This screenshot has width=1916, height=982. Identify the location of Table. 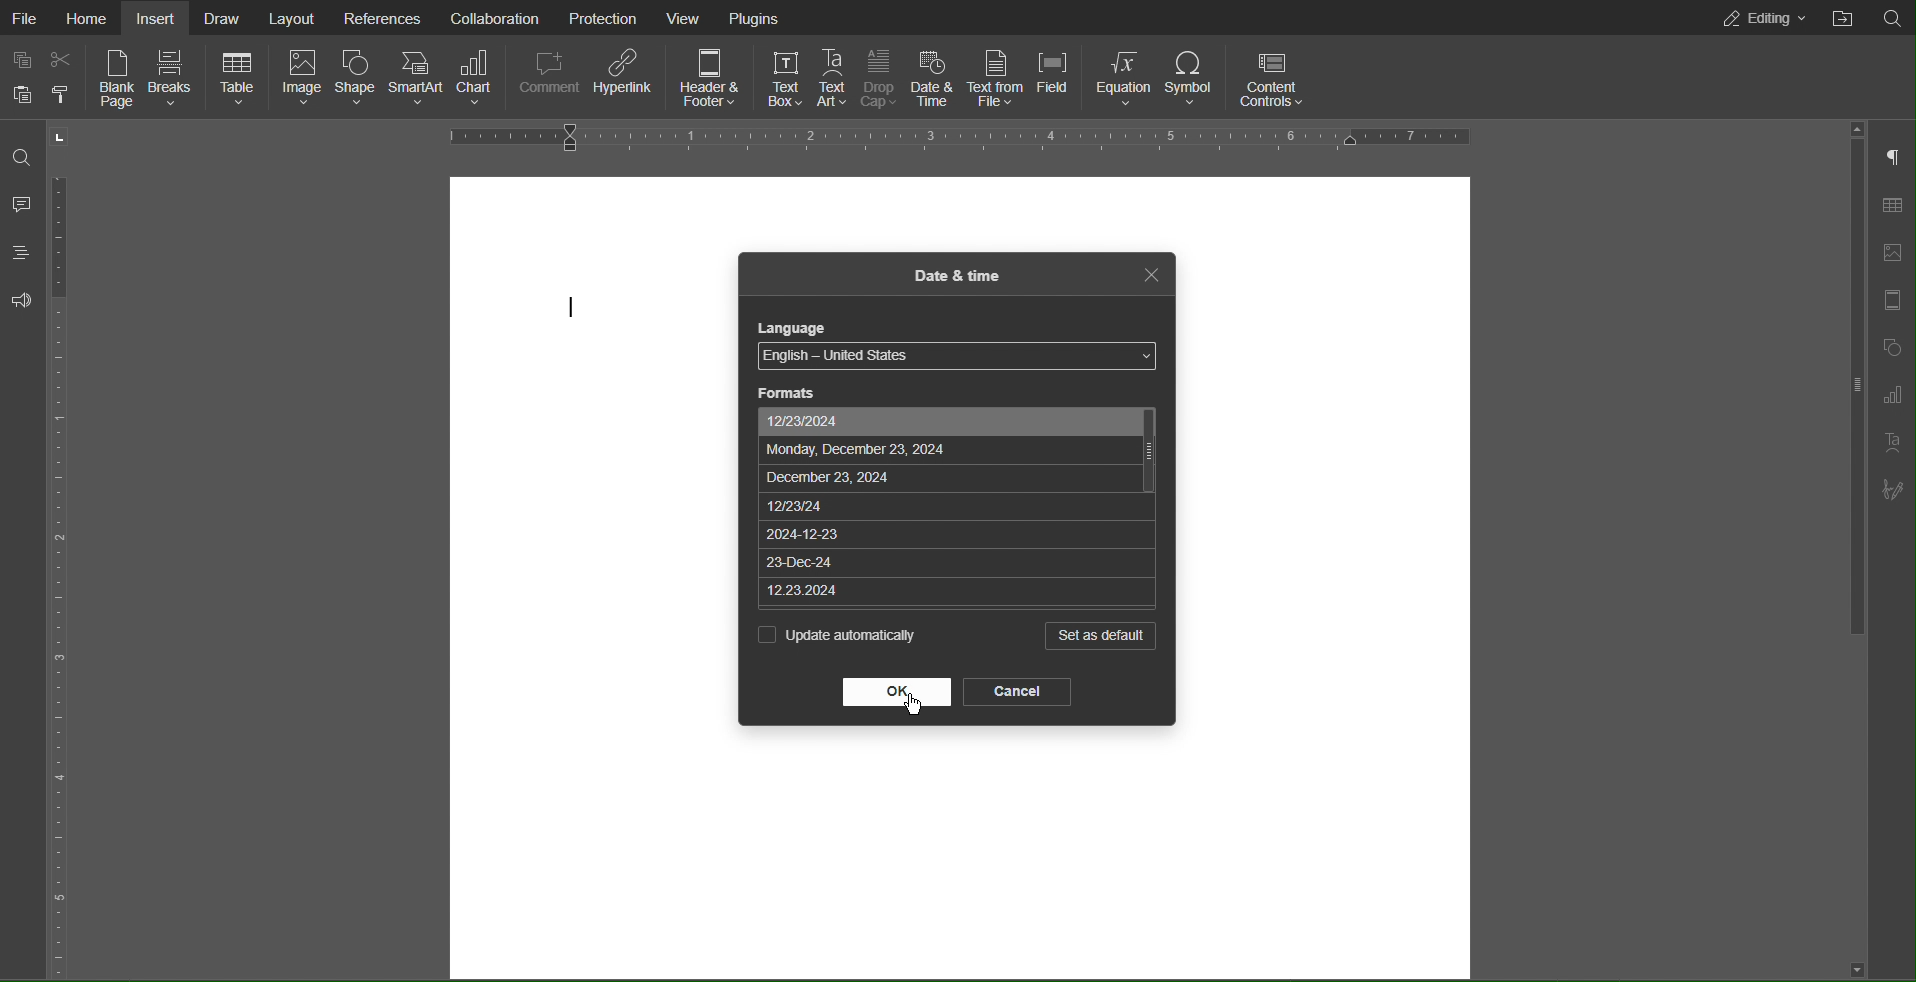
(240, 80).